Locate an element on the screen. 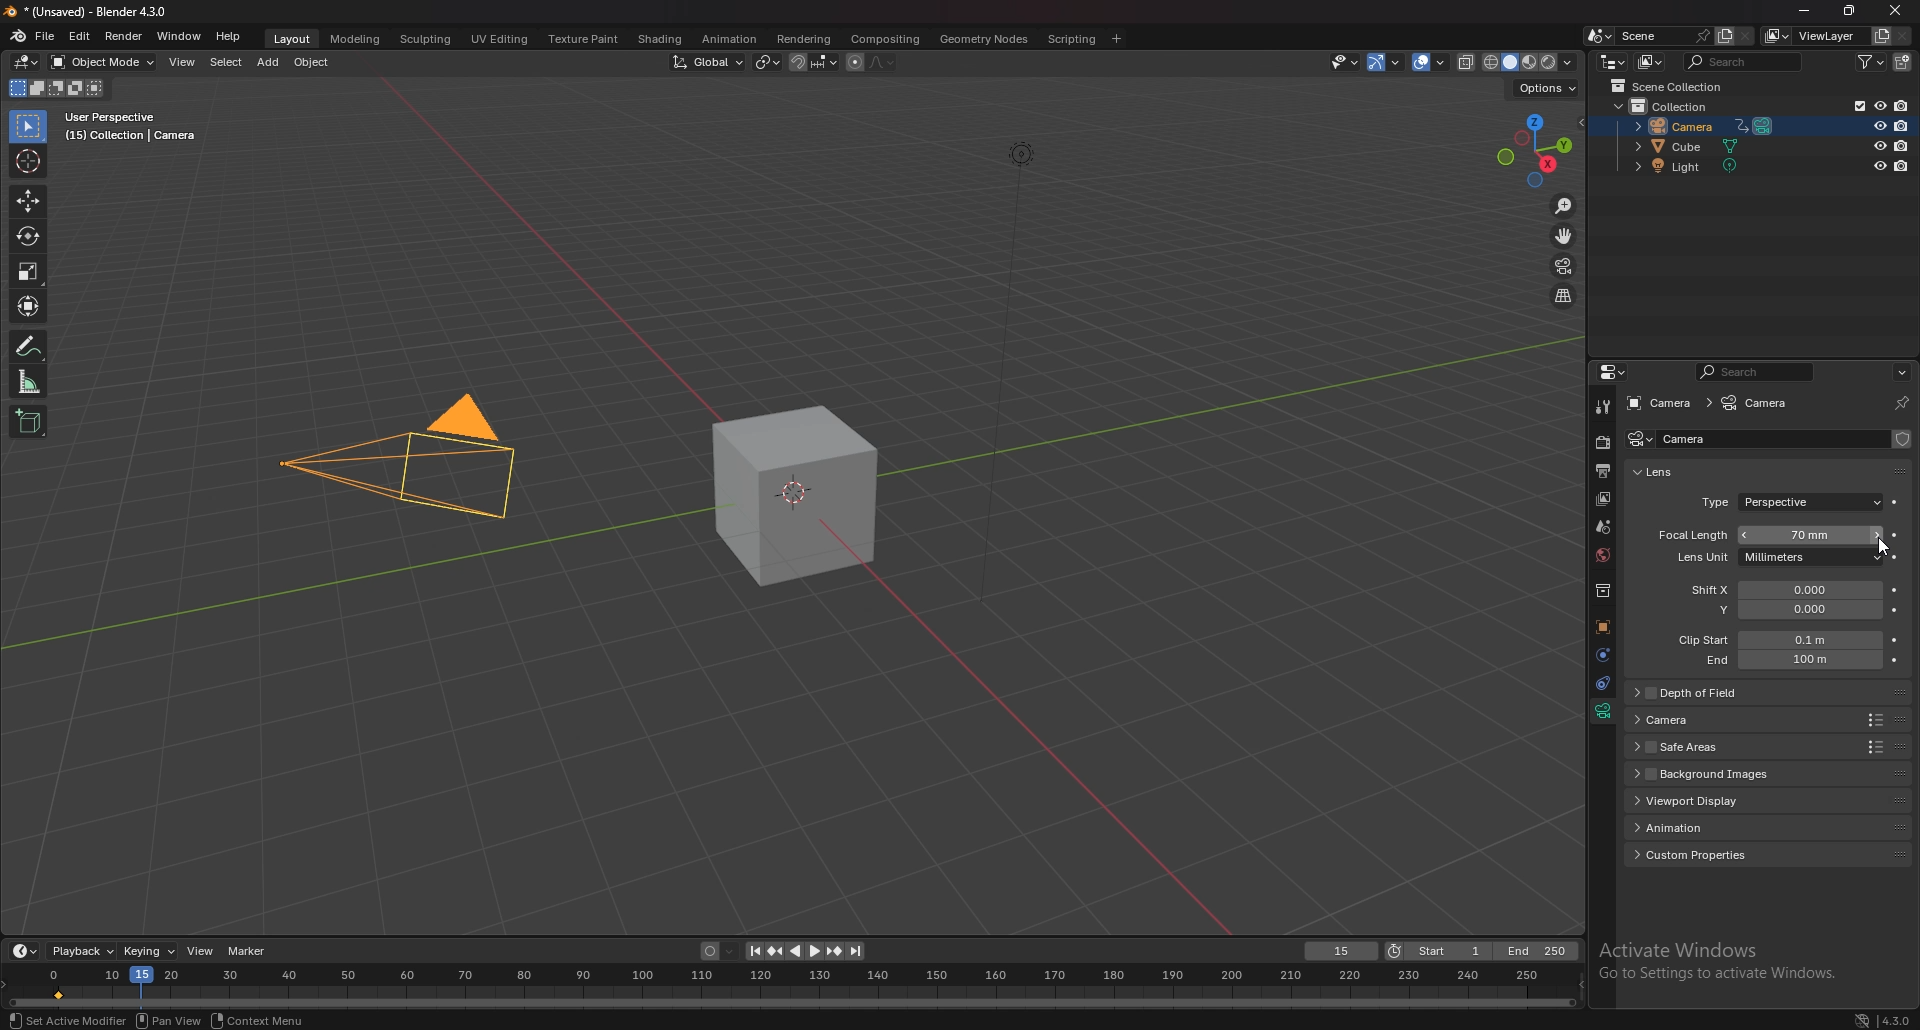 This screenshot has height=1030, width=1920. jump to endpoint is located at coordinates (749, 951).